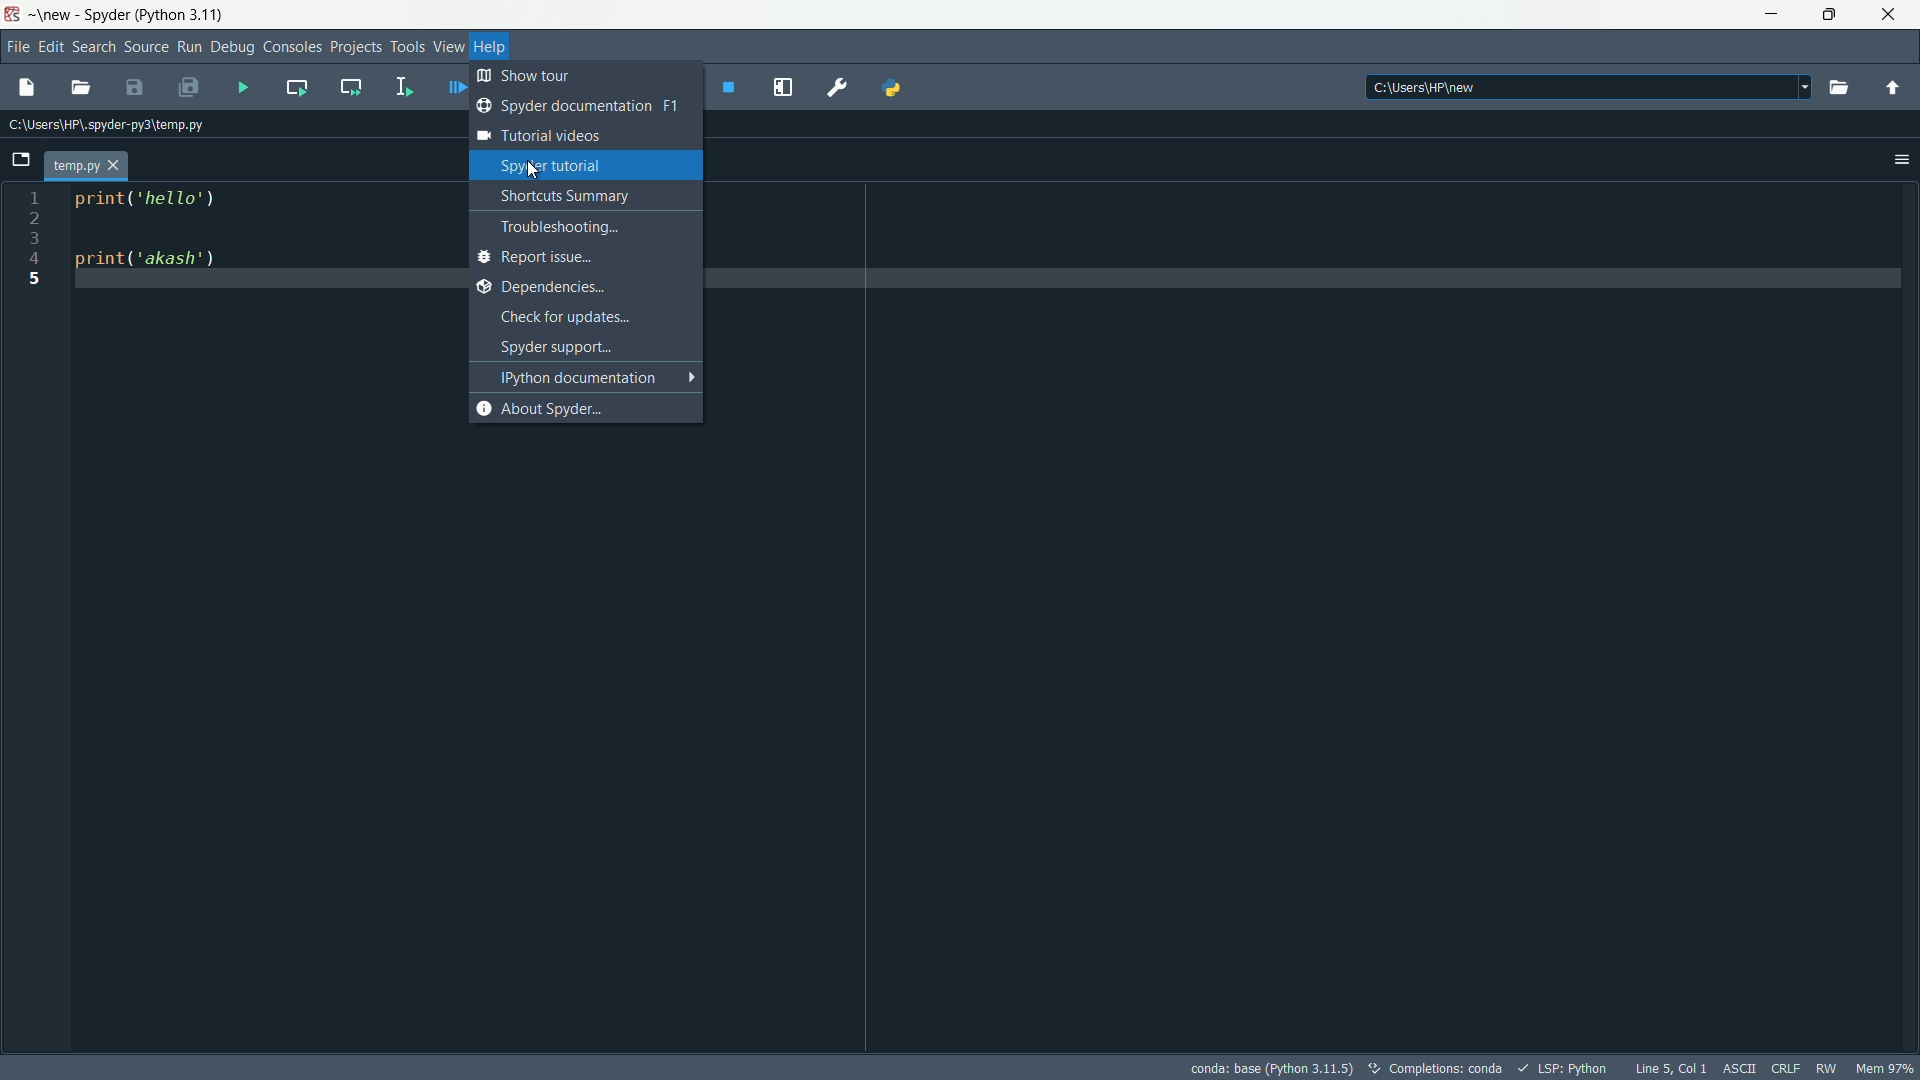 Image resolution: width=1920 pixels, height=1080 pixels. I want to click on source menu, so click(147, 44).